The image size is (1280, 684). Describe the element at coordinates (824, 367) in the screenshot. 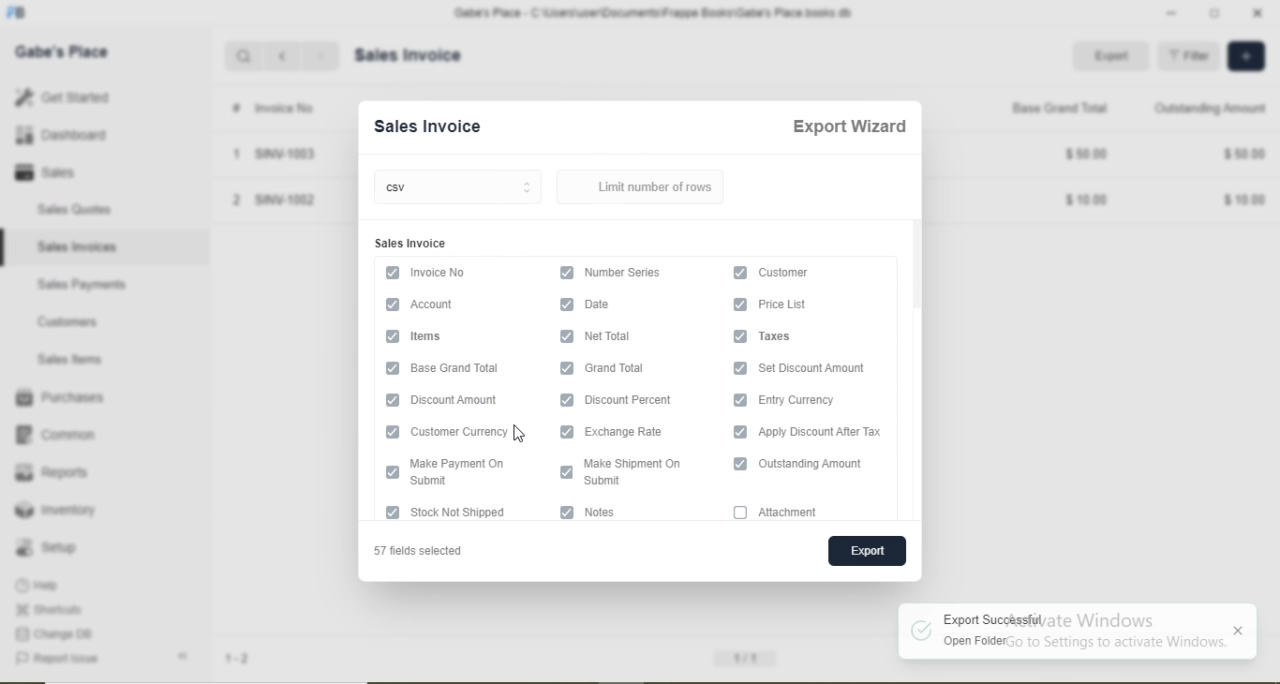

I see `Set Discount Amount` at that location.